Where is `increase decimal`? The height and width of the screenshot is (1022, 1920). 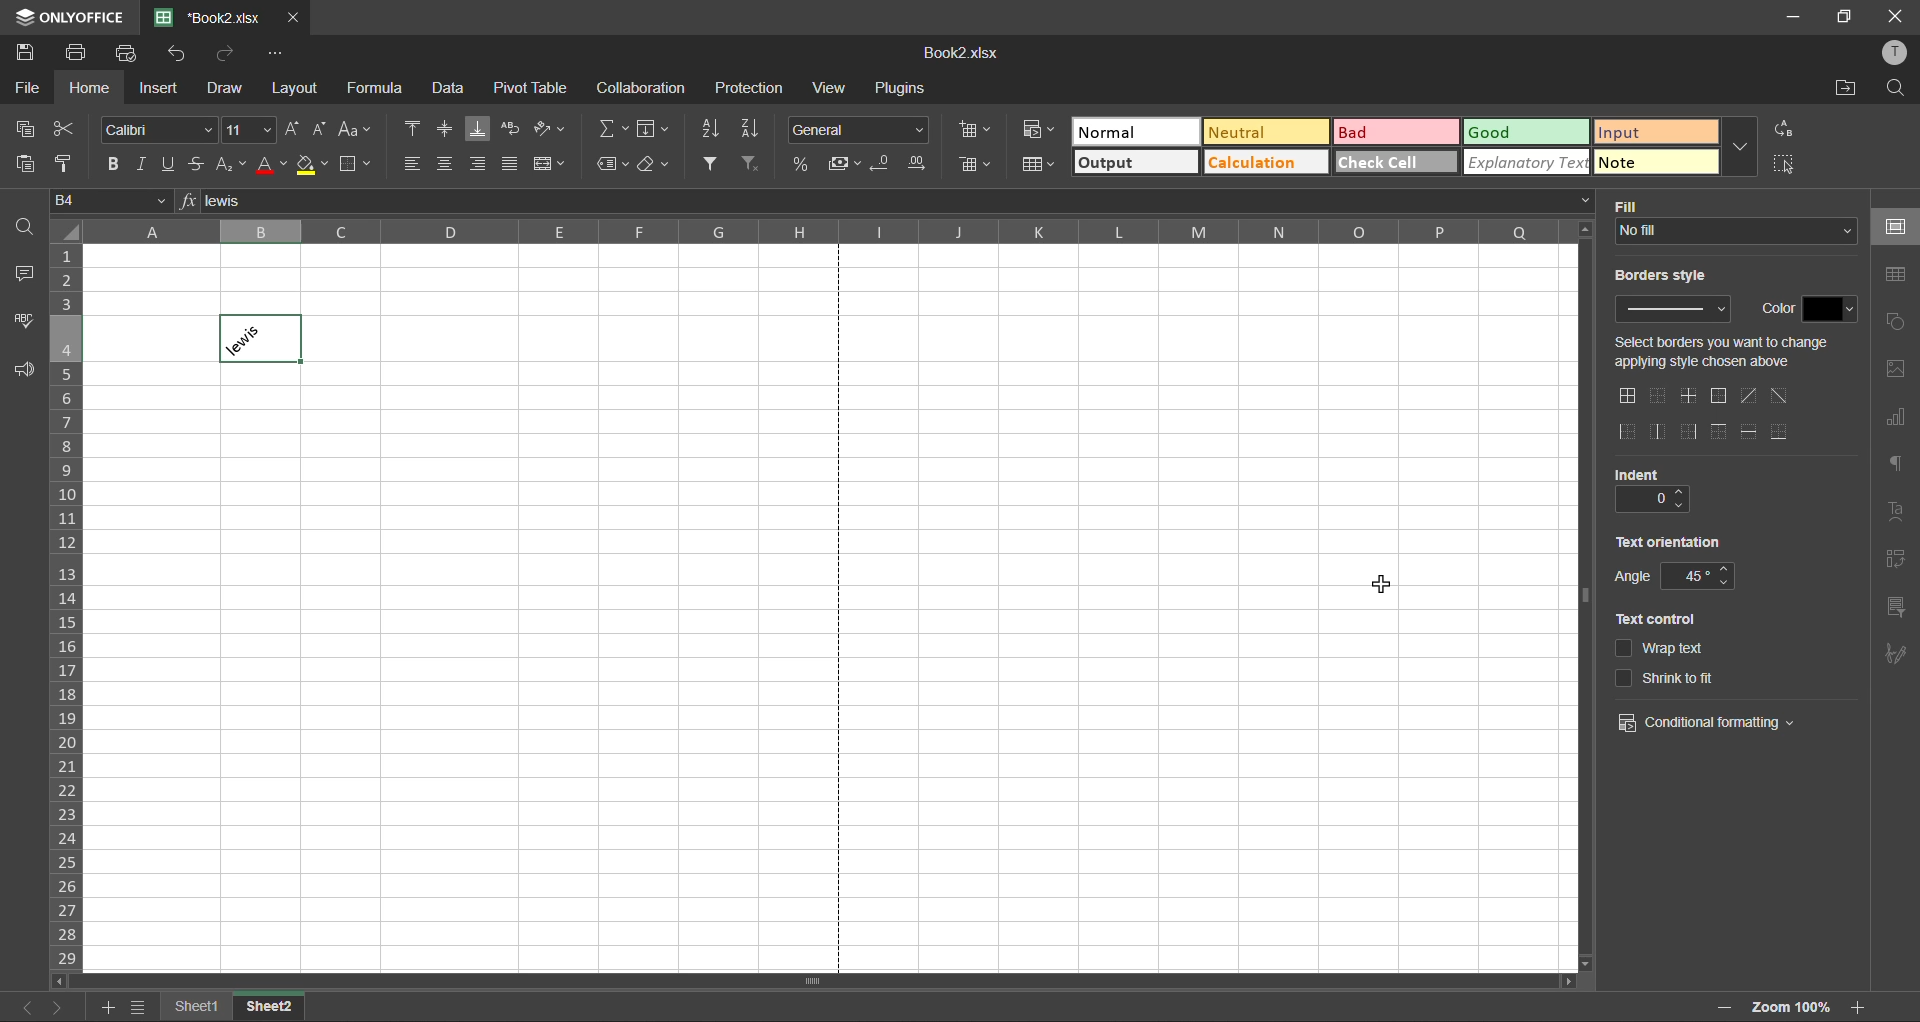 increase decimal is located at coordinates (916, 164).